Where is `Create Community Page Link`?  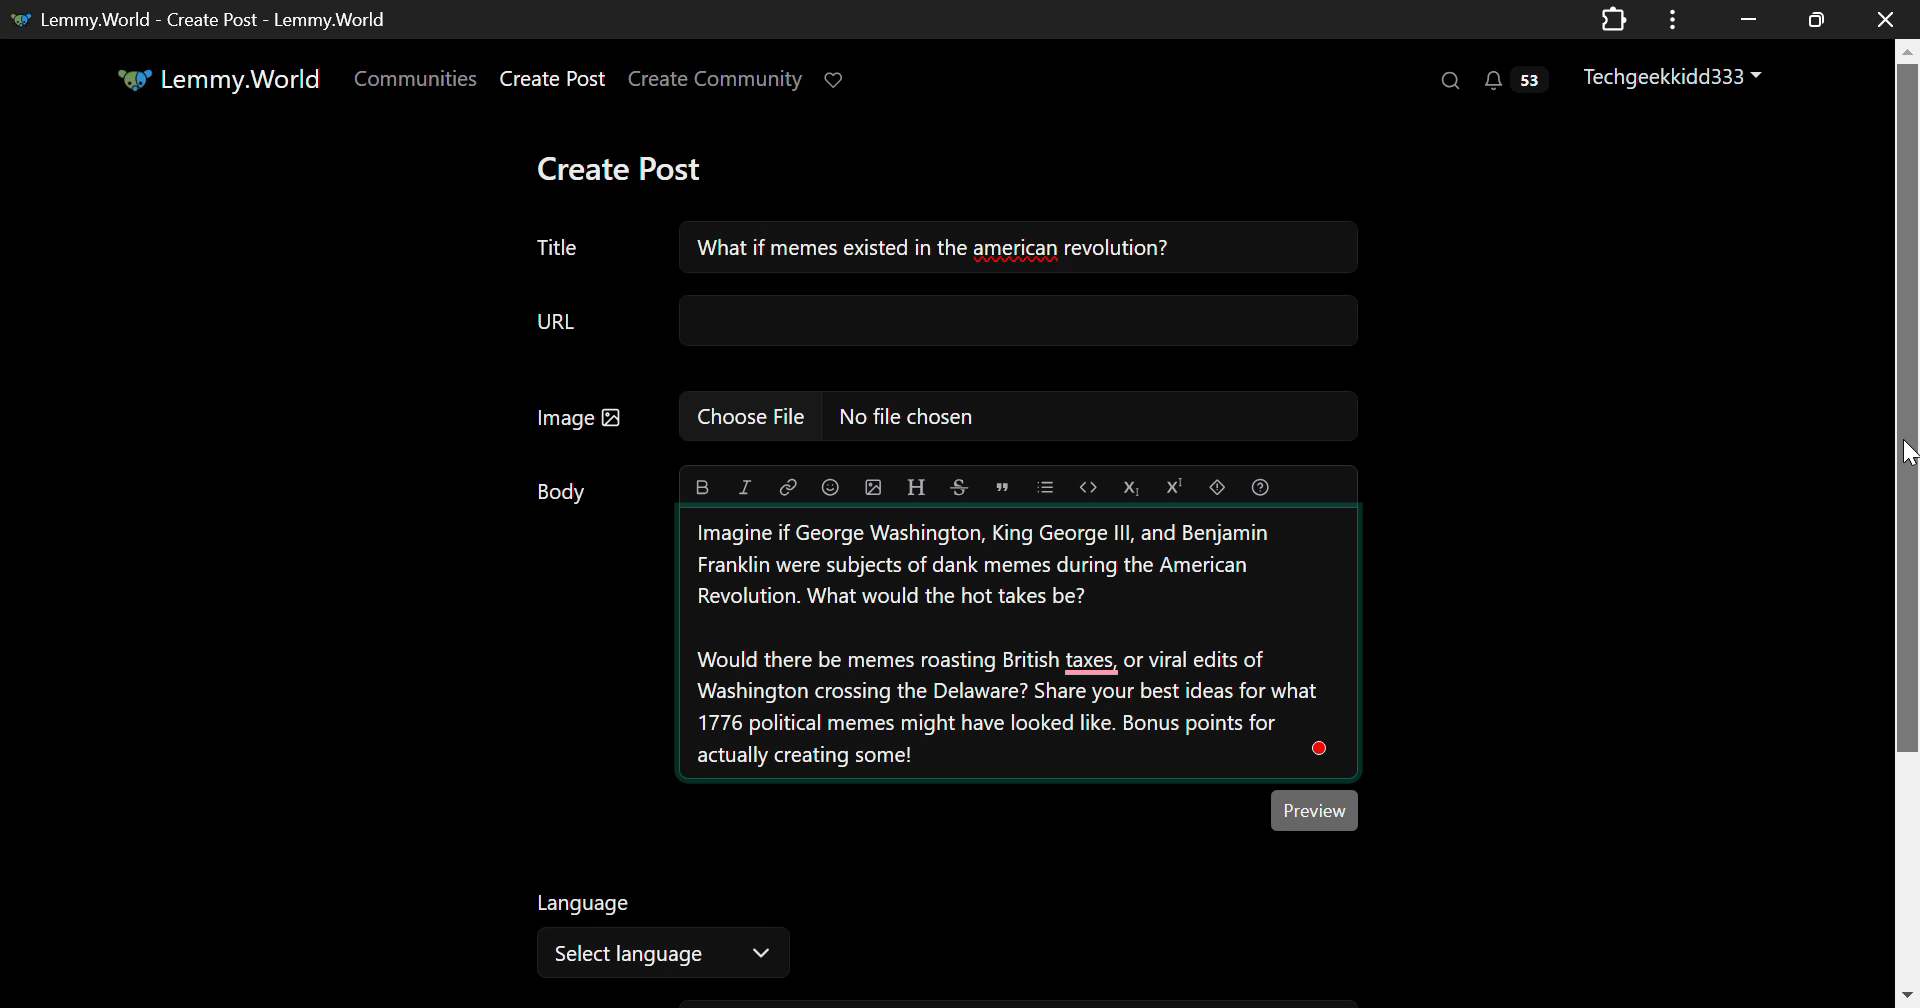
Create Community Page Link is located at coordinates (716, 78).